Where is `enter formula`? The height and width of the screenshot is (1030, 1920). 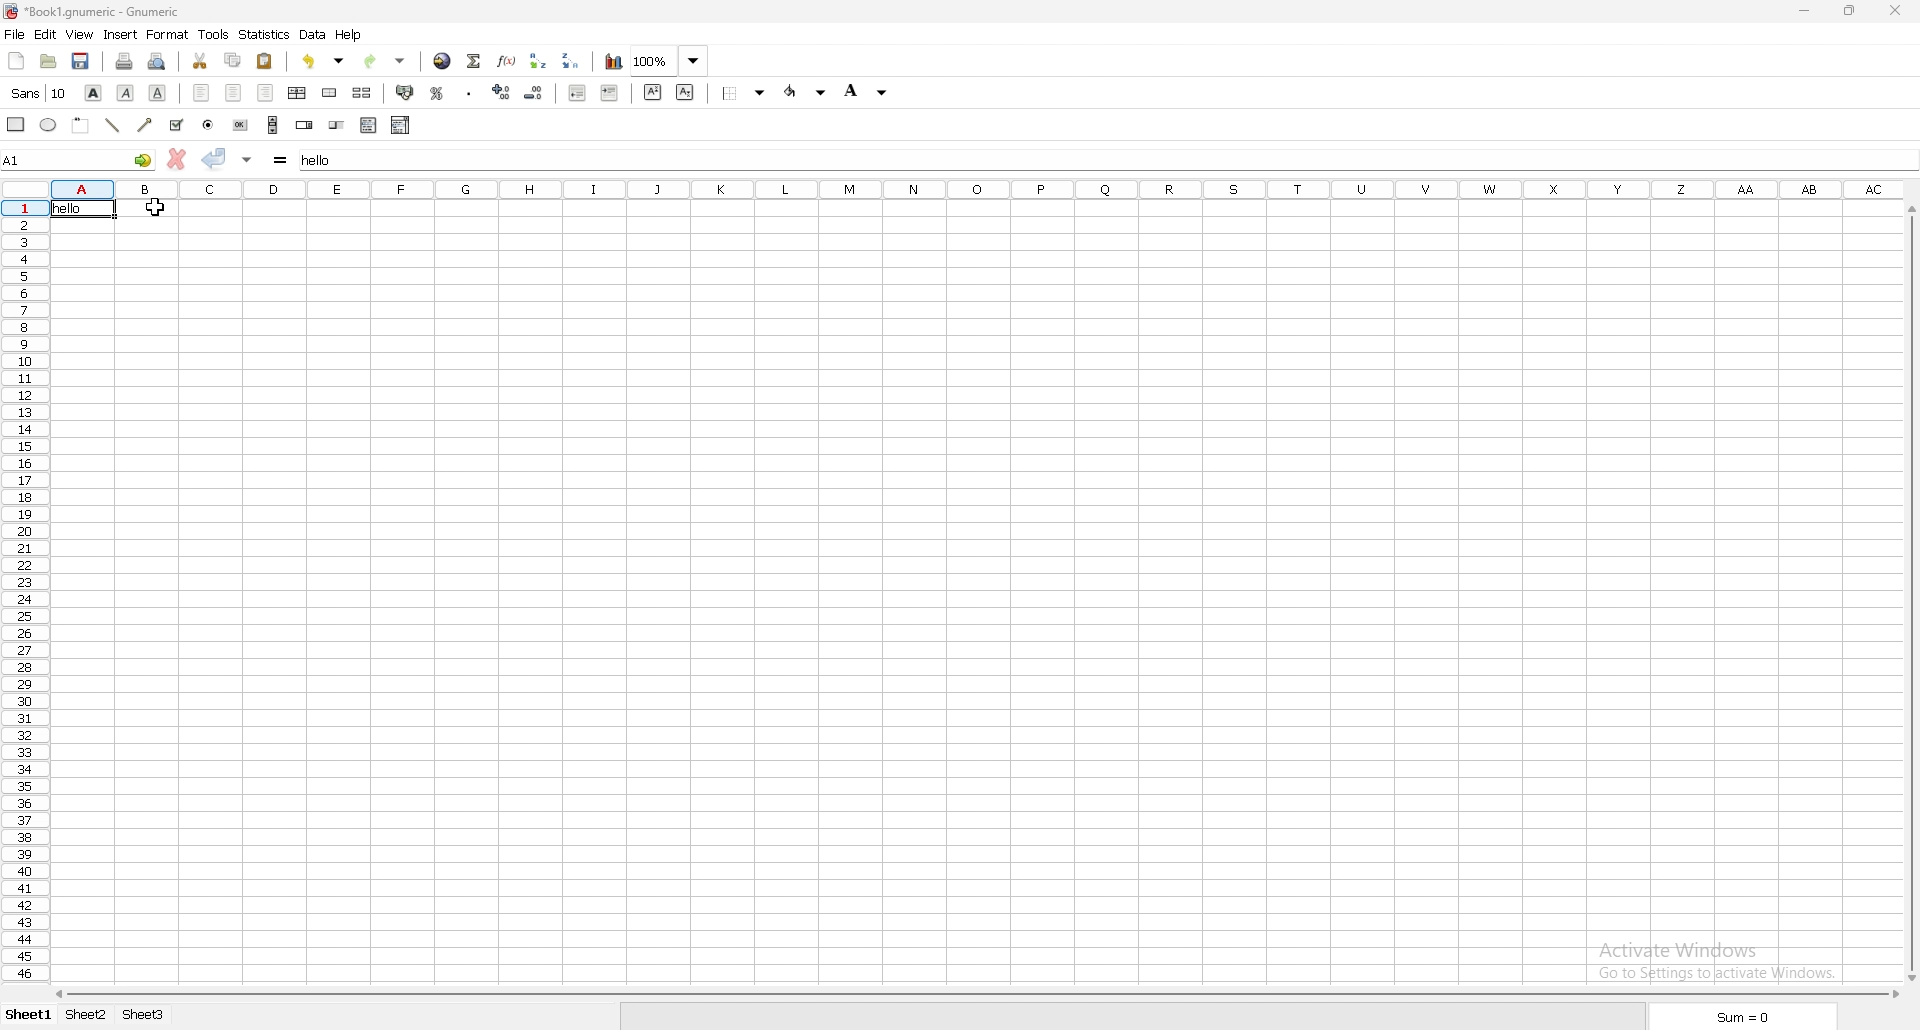 enter formula is located at coordinates (281, 160).